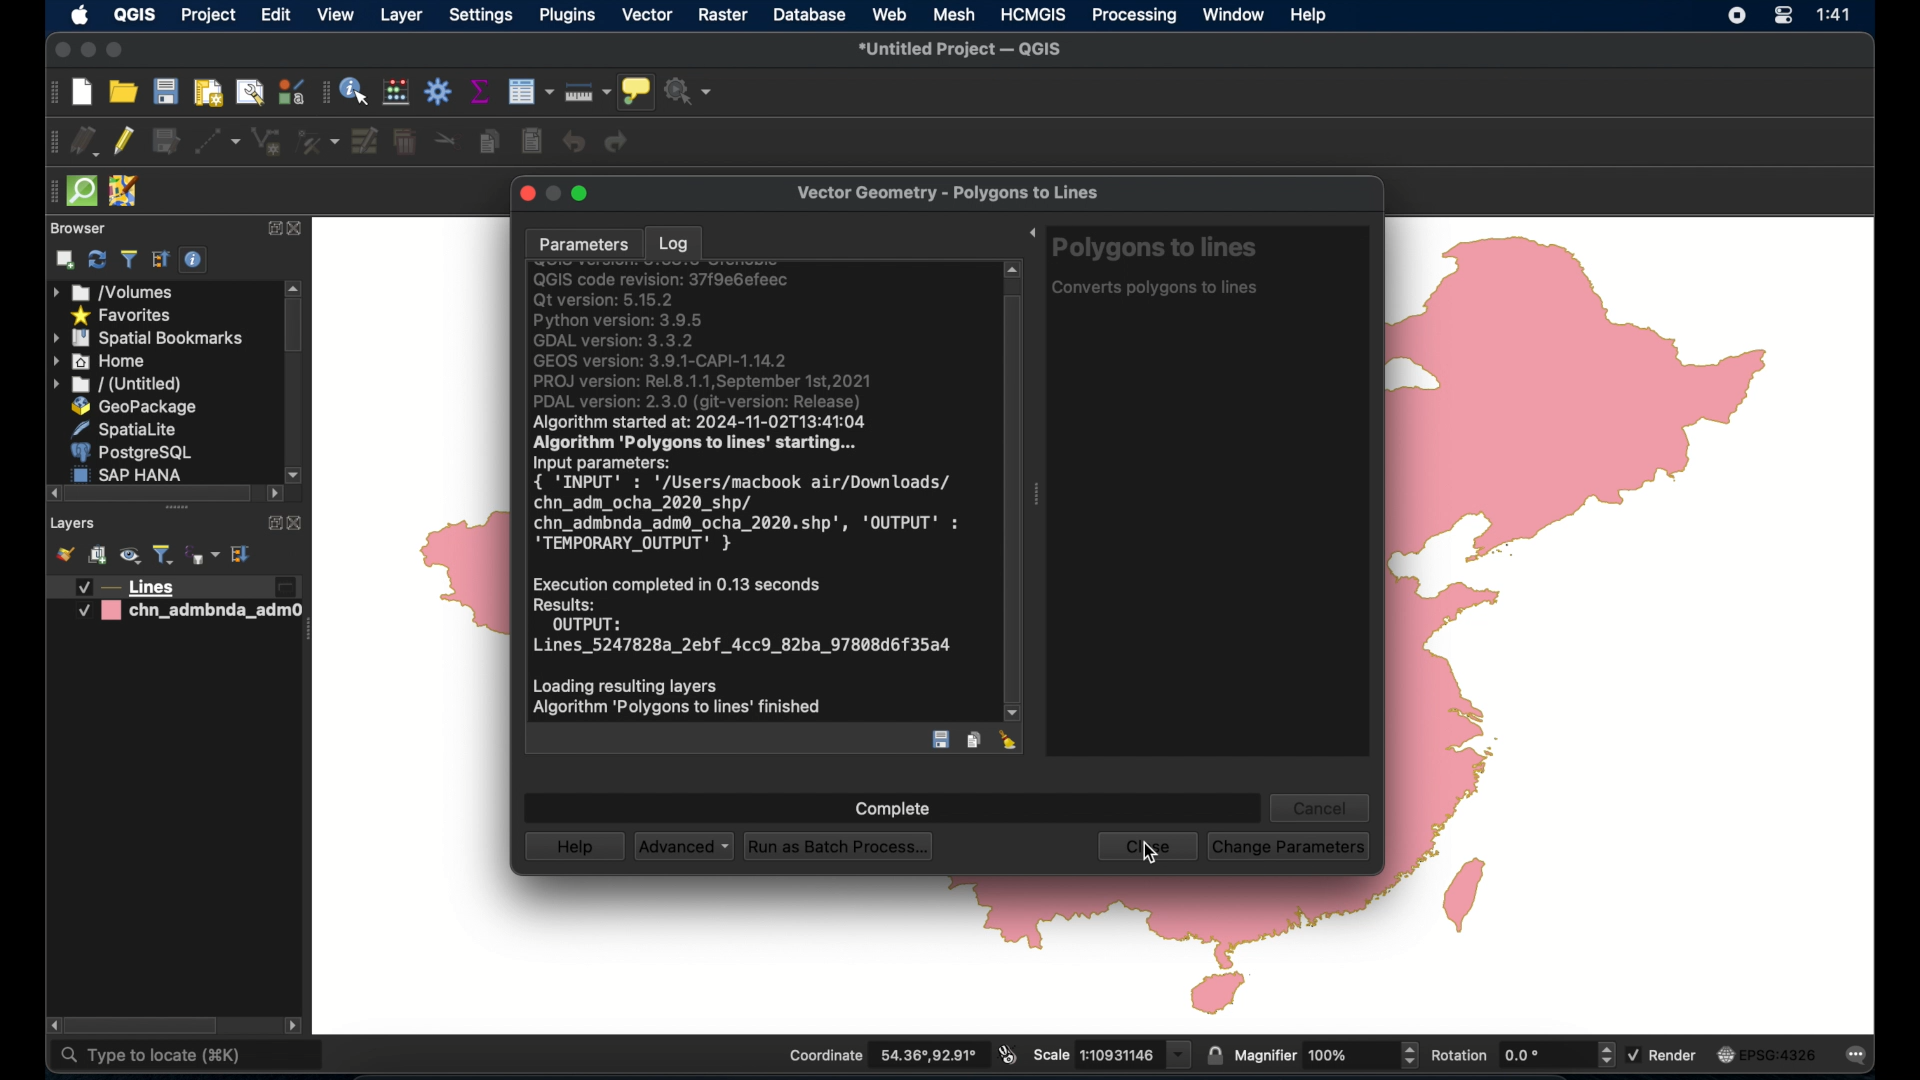  Describe the element at coordinates (127, 259) in the screenshot. I see `filter bowser` at that location.